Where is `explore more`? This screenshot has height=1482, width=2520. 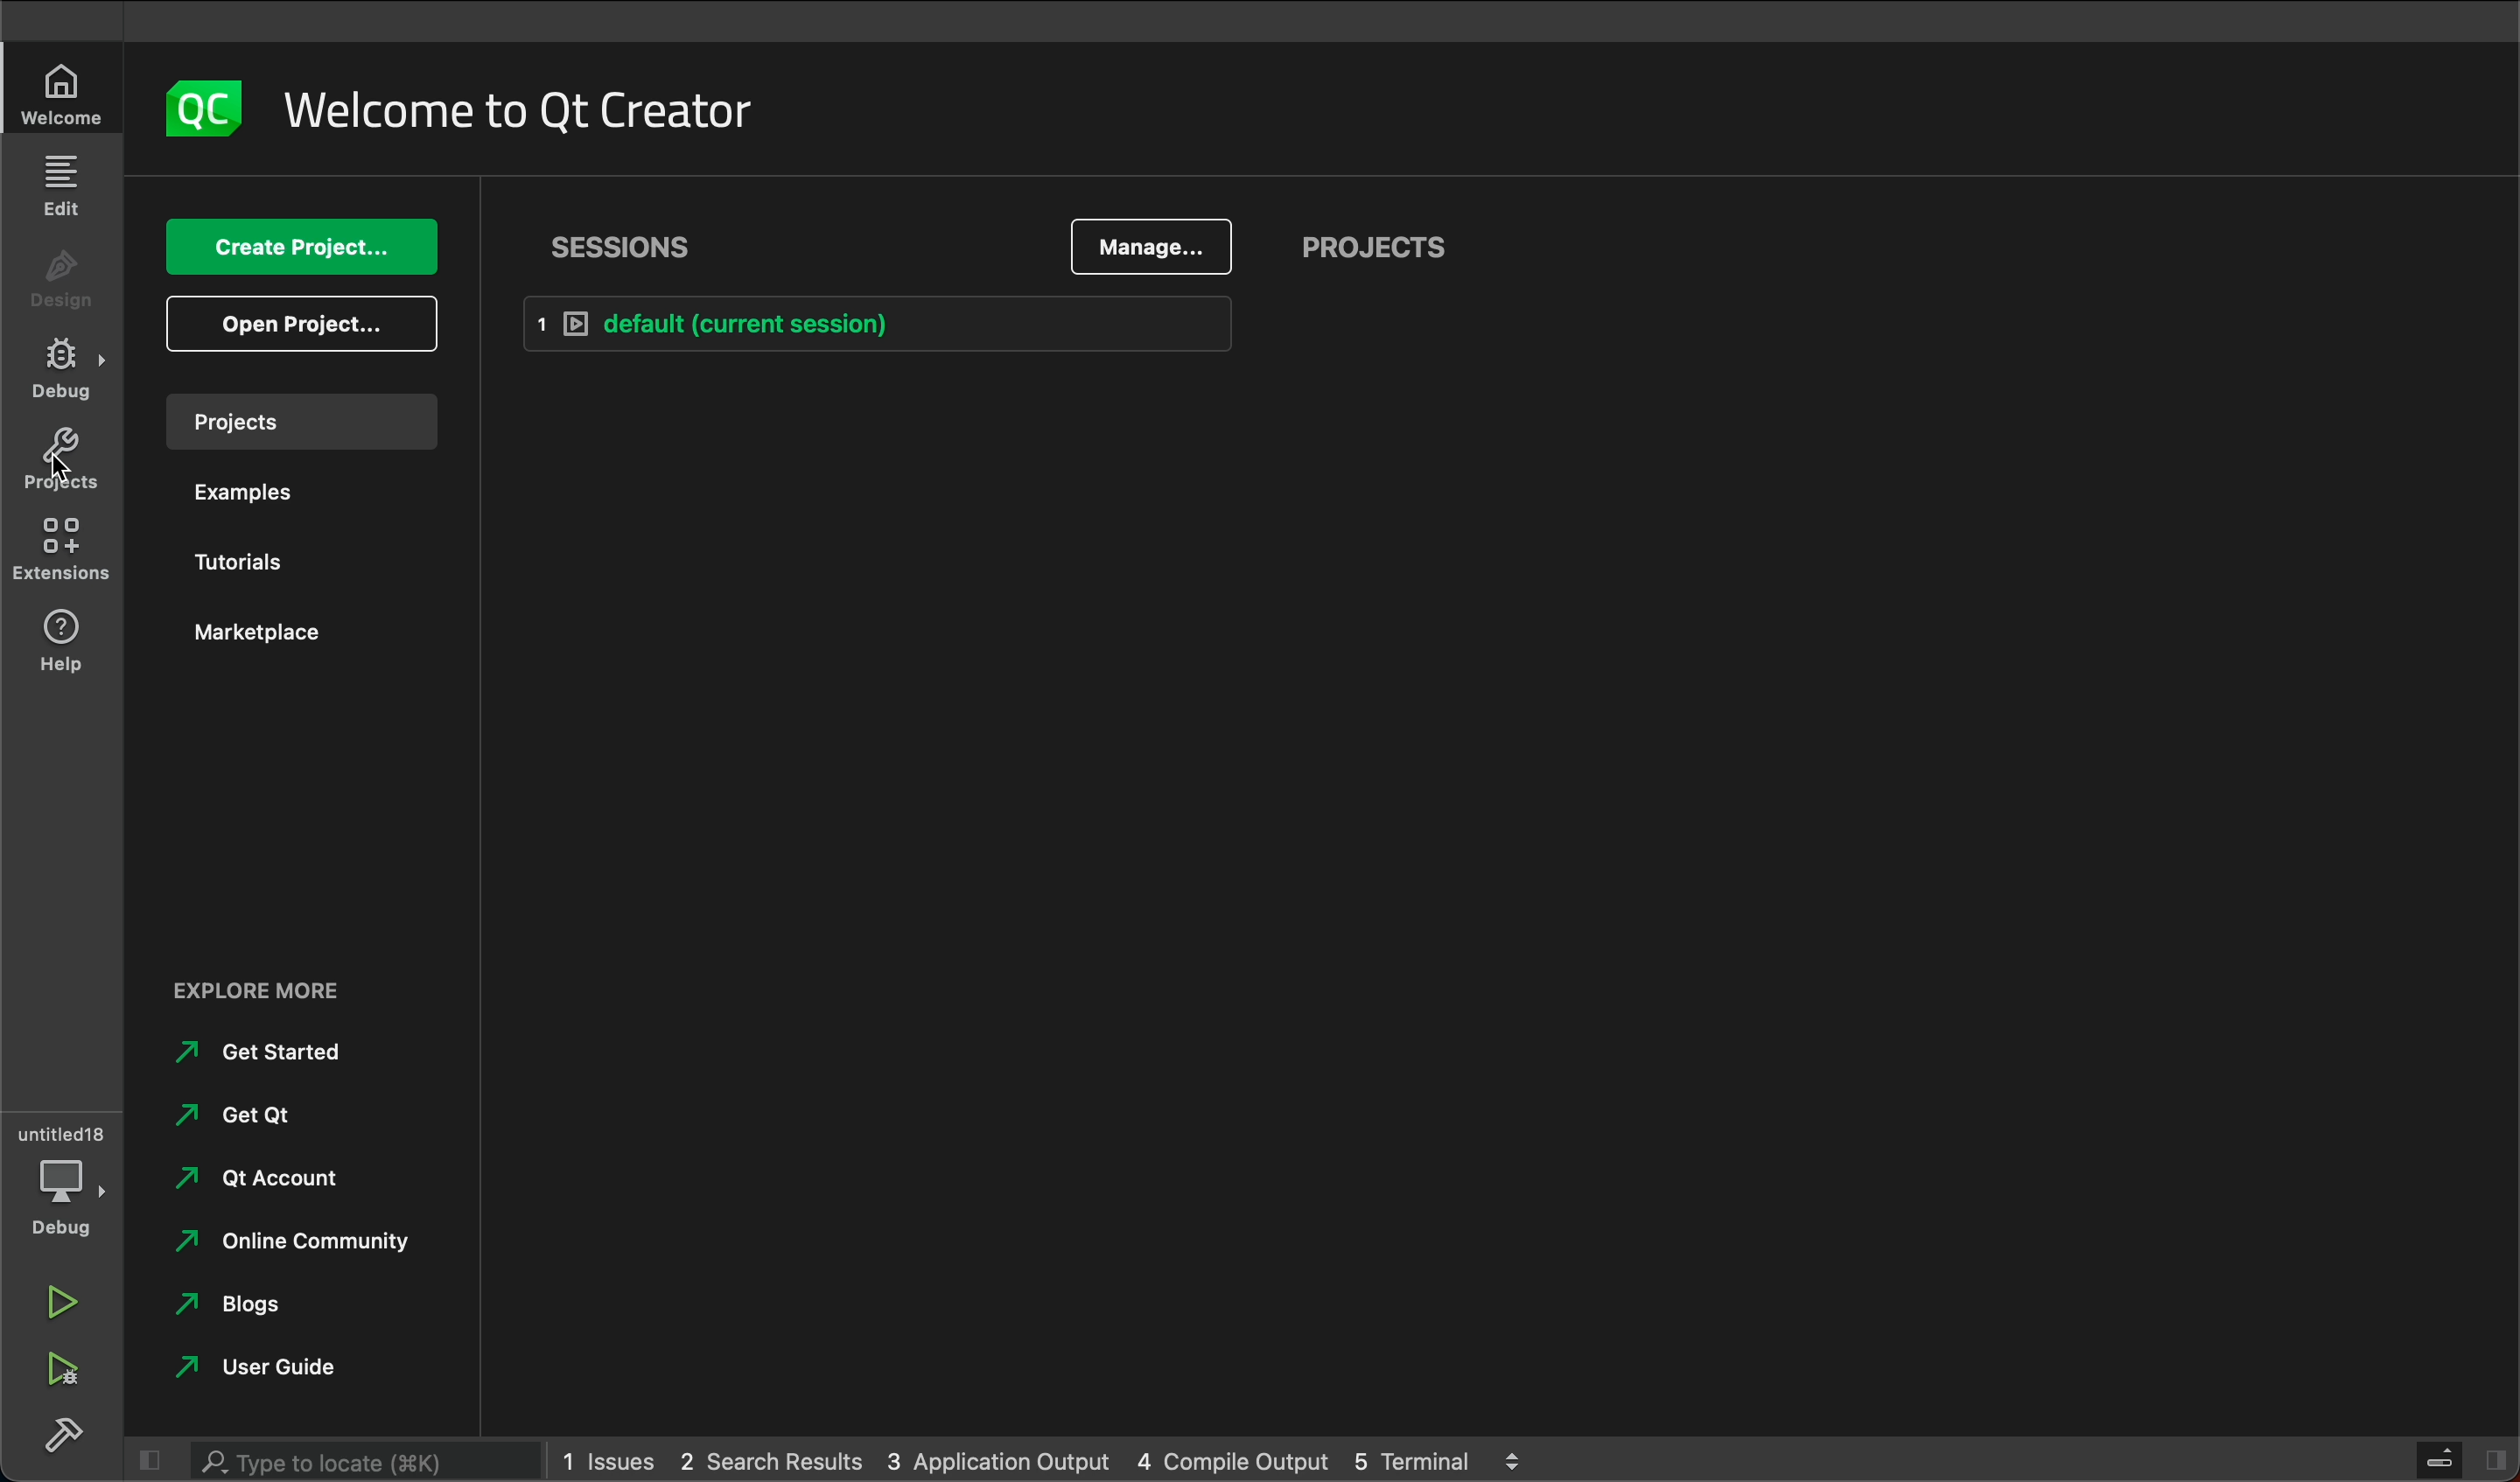 explore more is located at coordinates (251, 991).